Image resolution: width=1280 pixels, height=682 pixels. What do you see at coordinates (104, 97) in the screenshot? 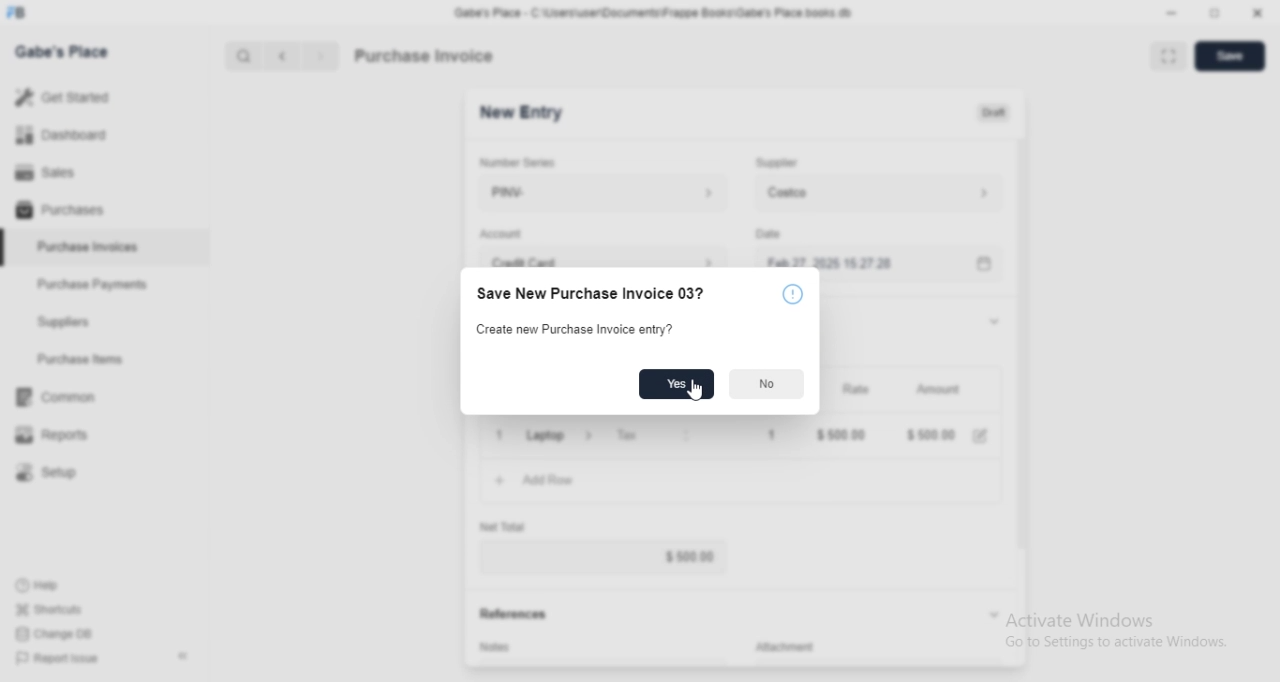
I see `Get Started` at bounding box center [104, 97].